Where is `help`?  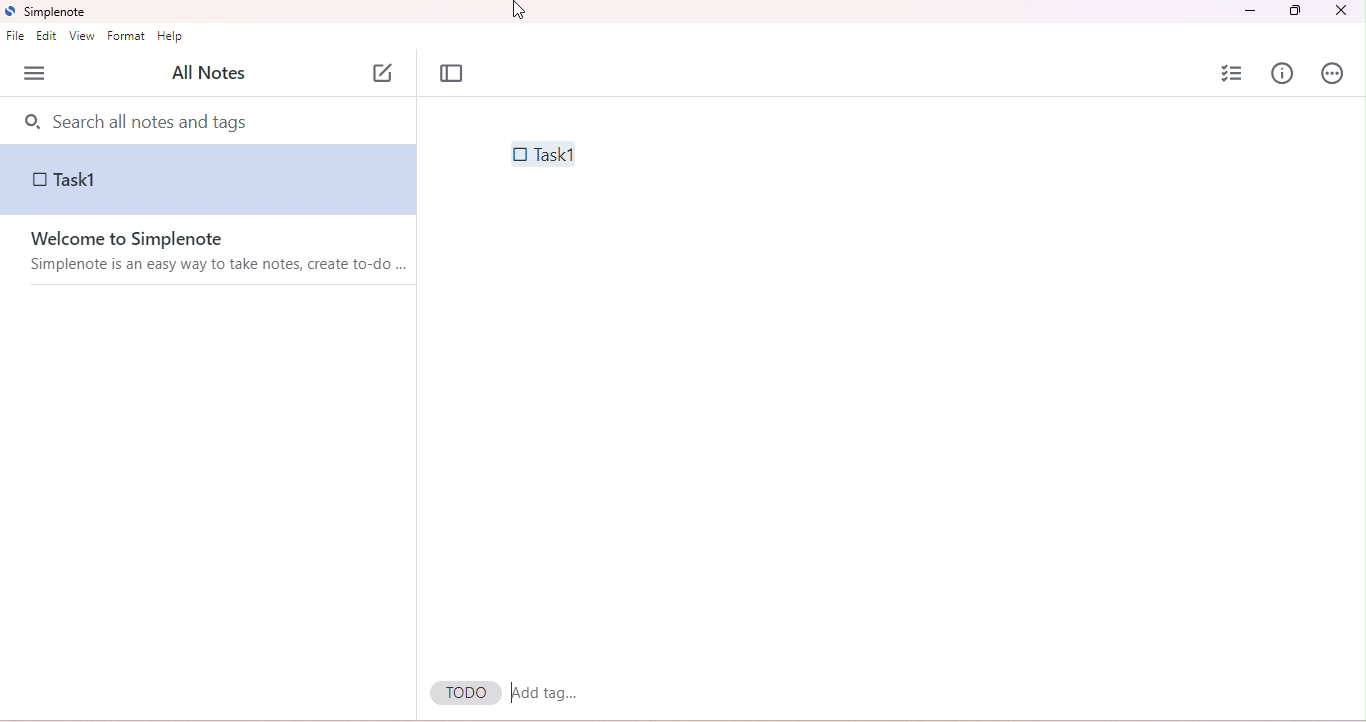
help is located at coordinates (172, 38).